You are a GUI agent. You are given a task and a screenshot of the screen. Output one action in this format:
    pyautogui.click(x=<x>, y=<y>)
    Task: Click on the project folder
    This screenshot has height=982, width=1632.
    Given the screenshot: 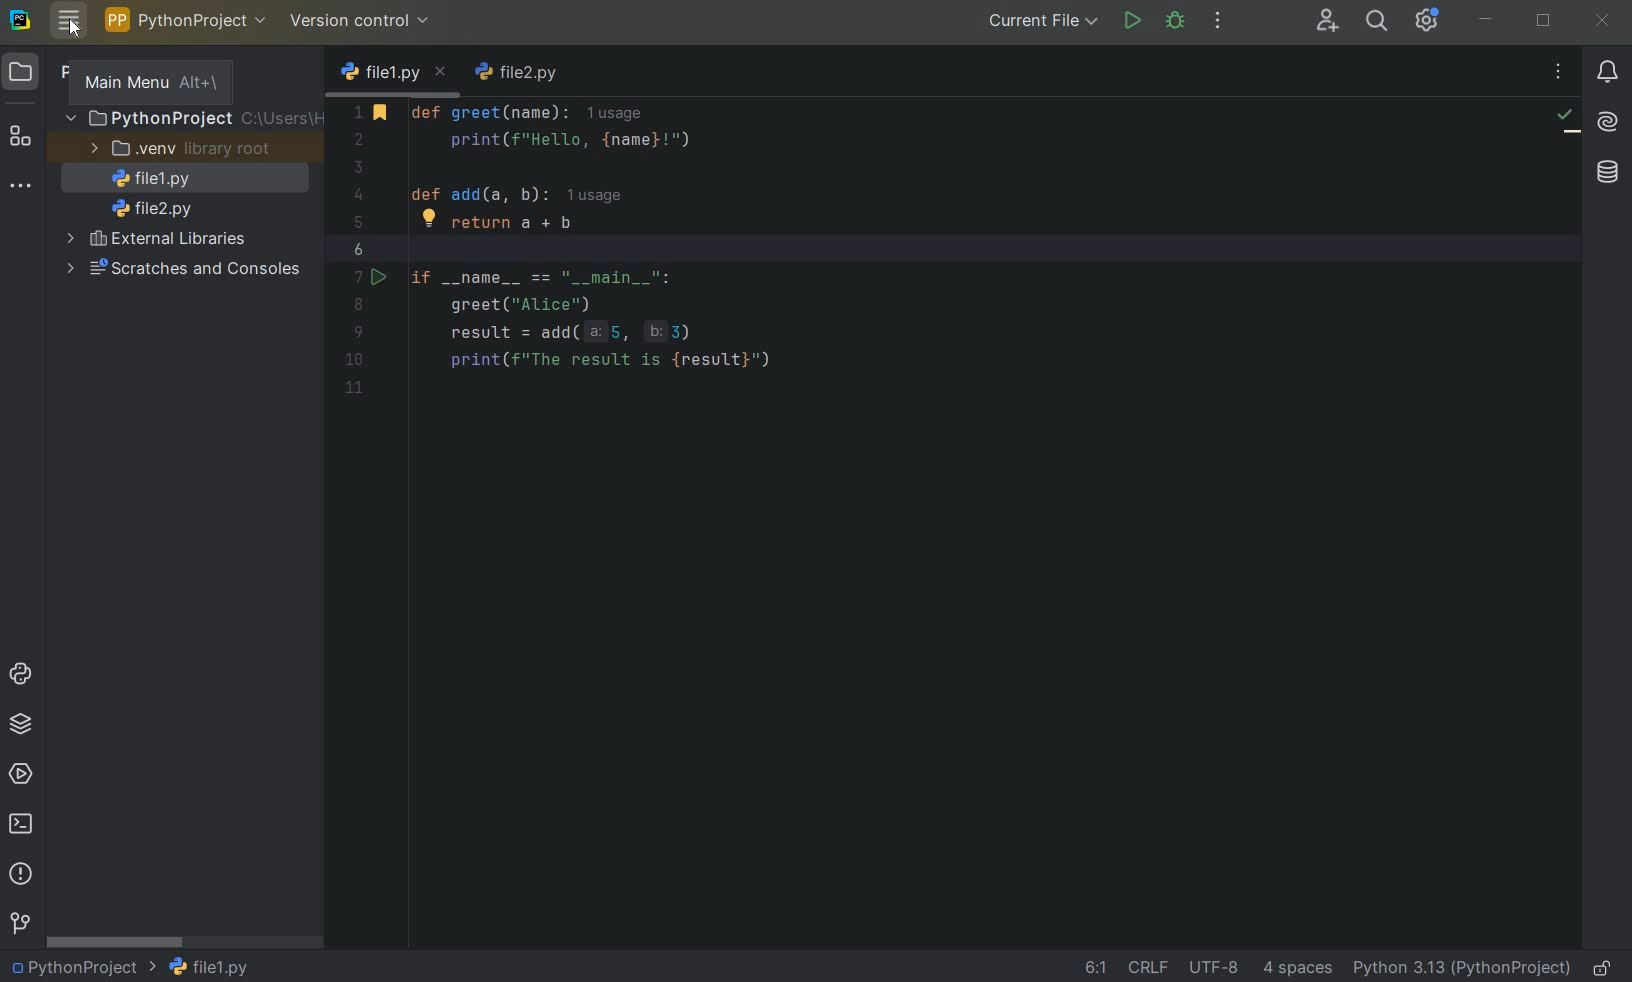 What is the action you would take?
    pyautogui.click(x=191, y=118)
    